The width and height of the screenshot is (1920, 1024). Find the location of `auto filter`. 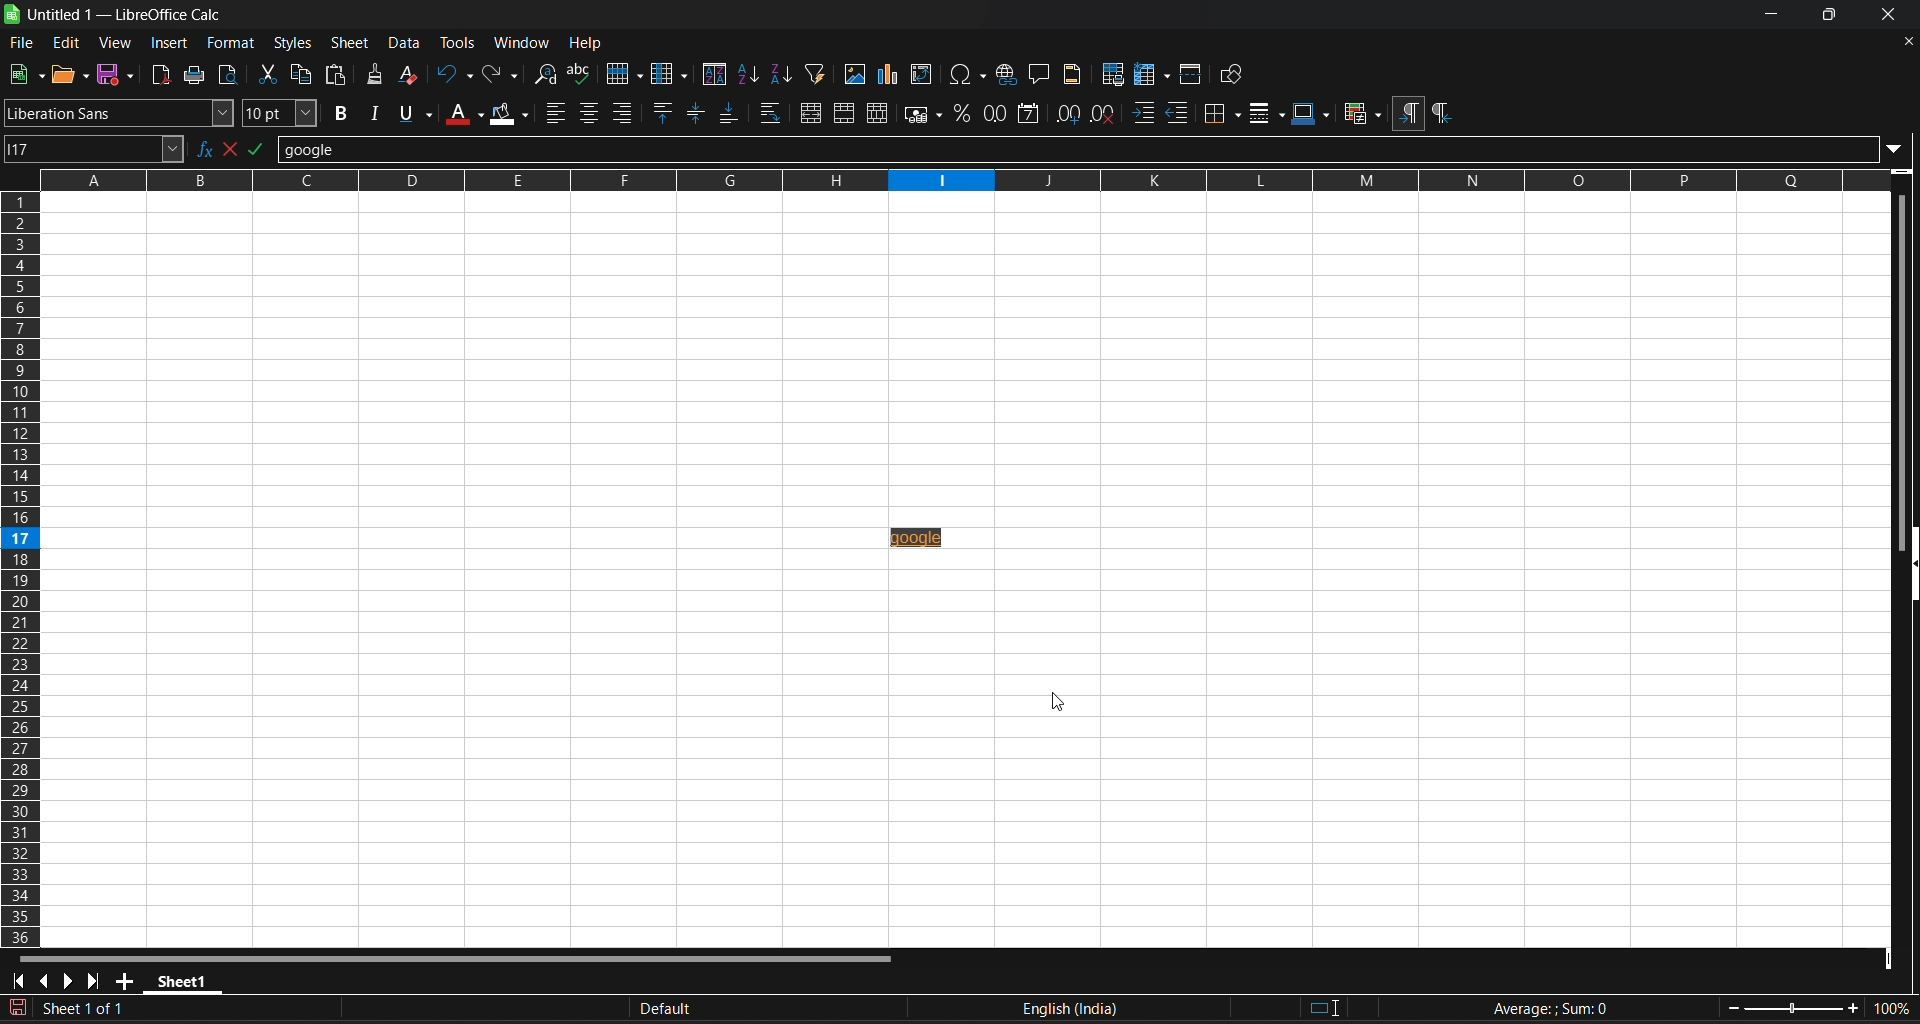

auto filter is located at coordinates (816, 73).